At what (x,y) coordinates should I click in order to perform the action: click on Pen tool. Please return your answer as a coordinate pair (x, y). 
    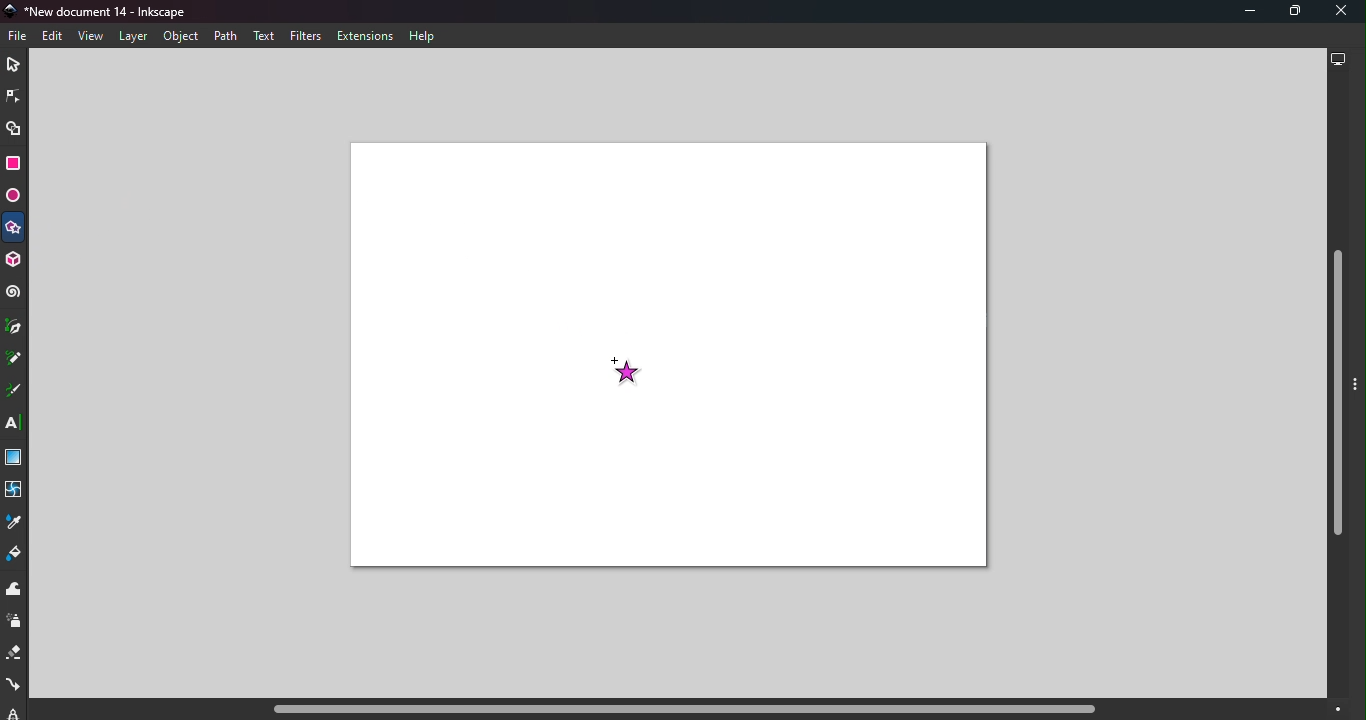
    Looking at the image, I should click on (15, 327).